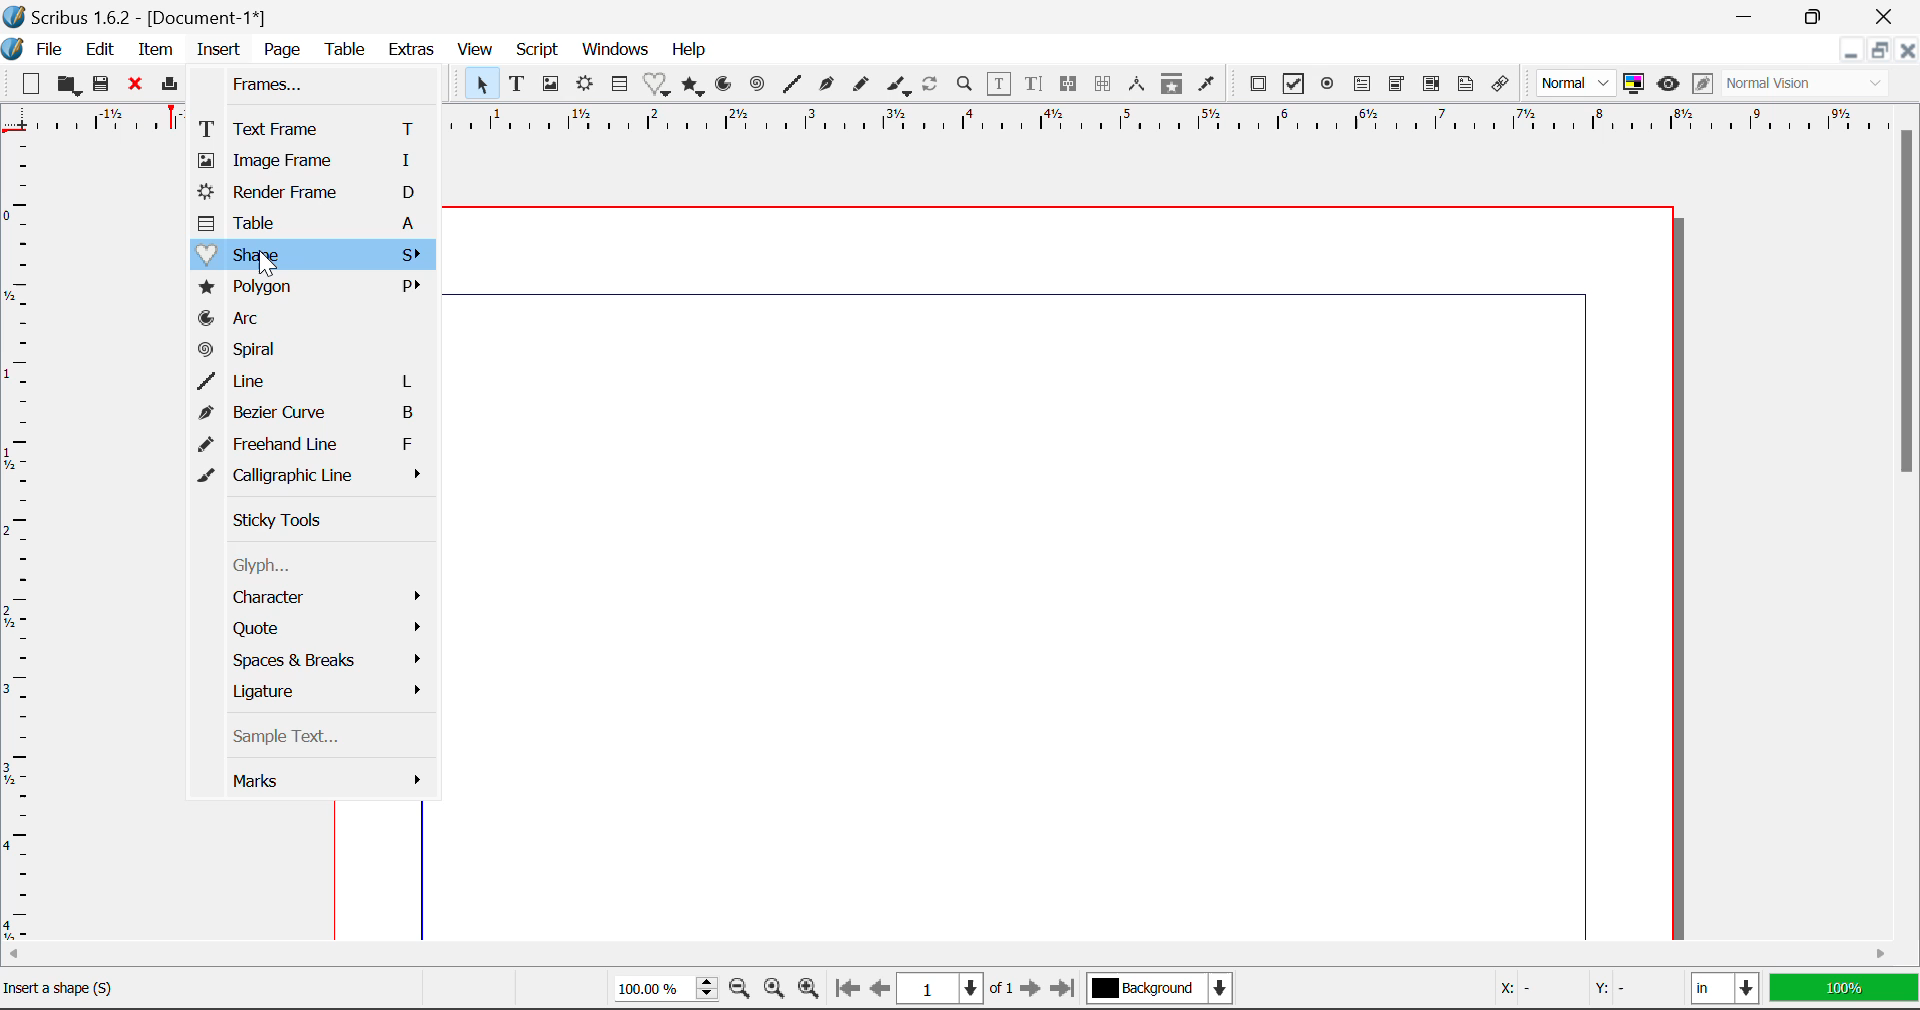 The width and height of the screenshot is (1920, 1010). Describe the element at coordinates (476, 52) in the screenshot. I see `View` at that location.